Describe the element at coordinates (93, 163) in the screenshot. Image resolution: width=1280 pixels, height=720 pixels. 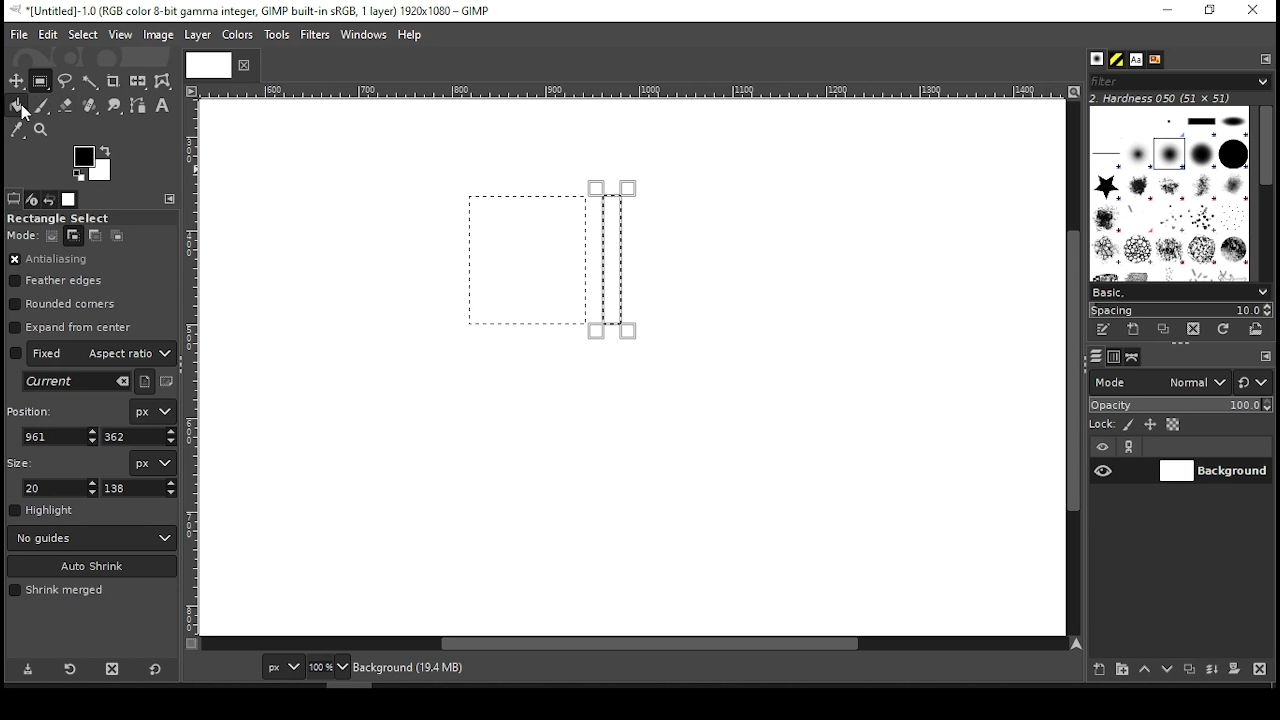
I see `colors` at that location.